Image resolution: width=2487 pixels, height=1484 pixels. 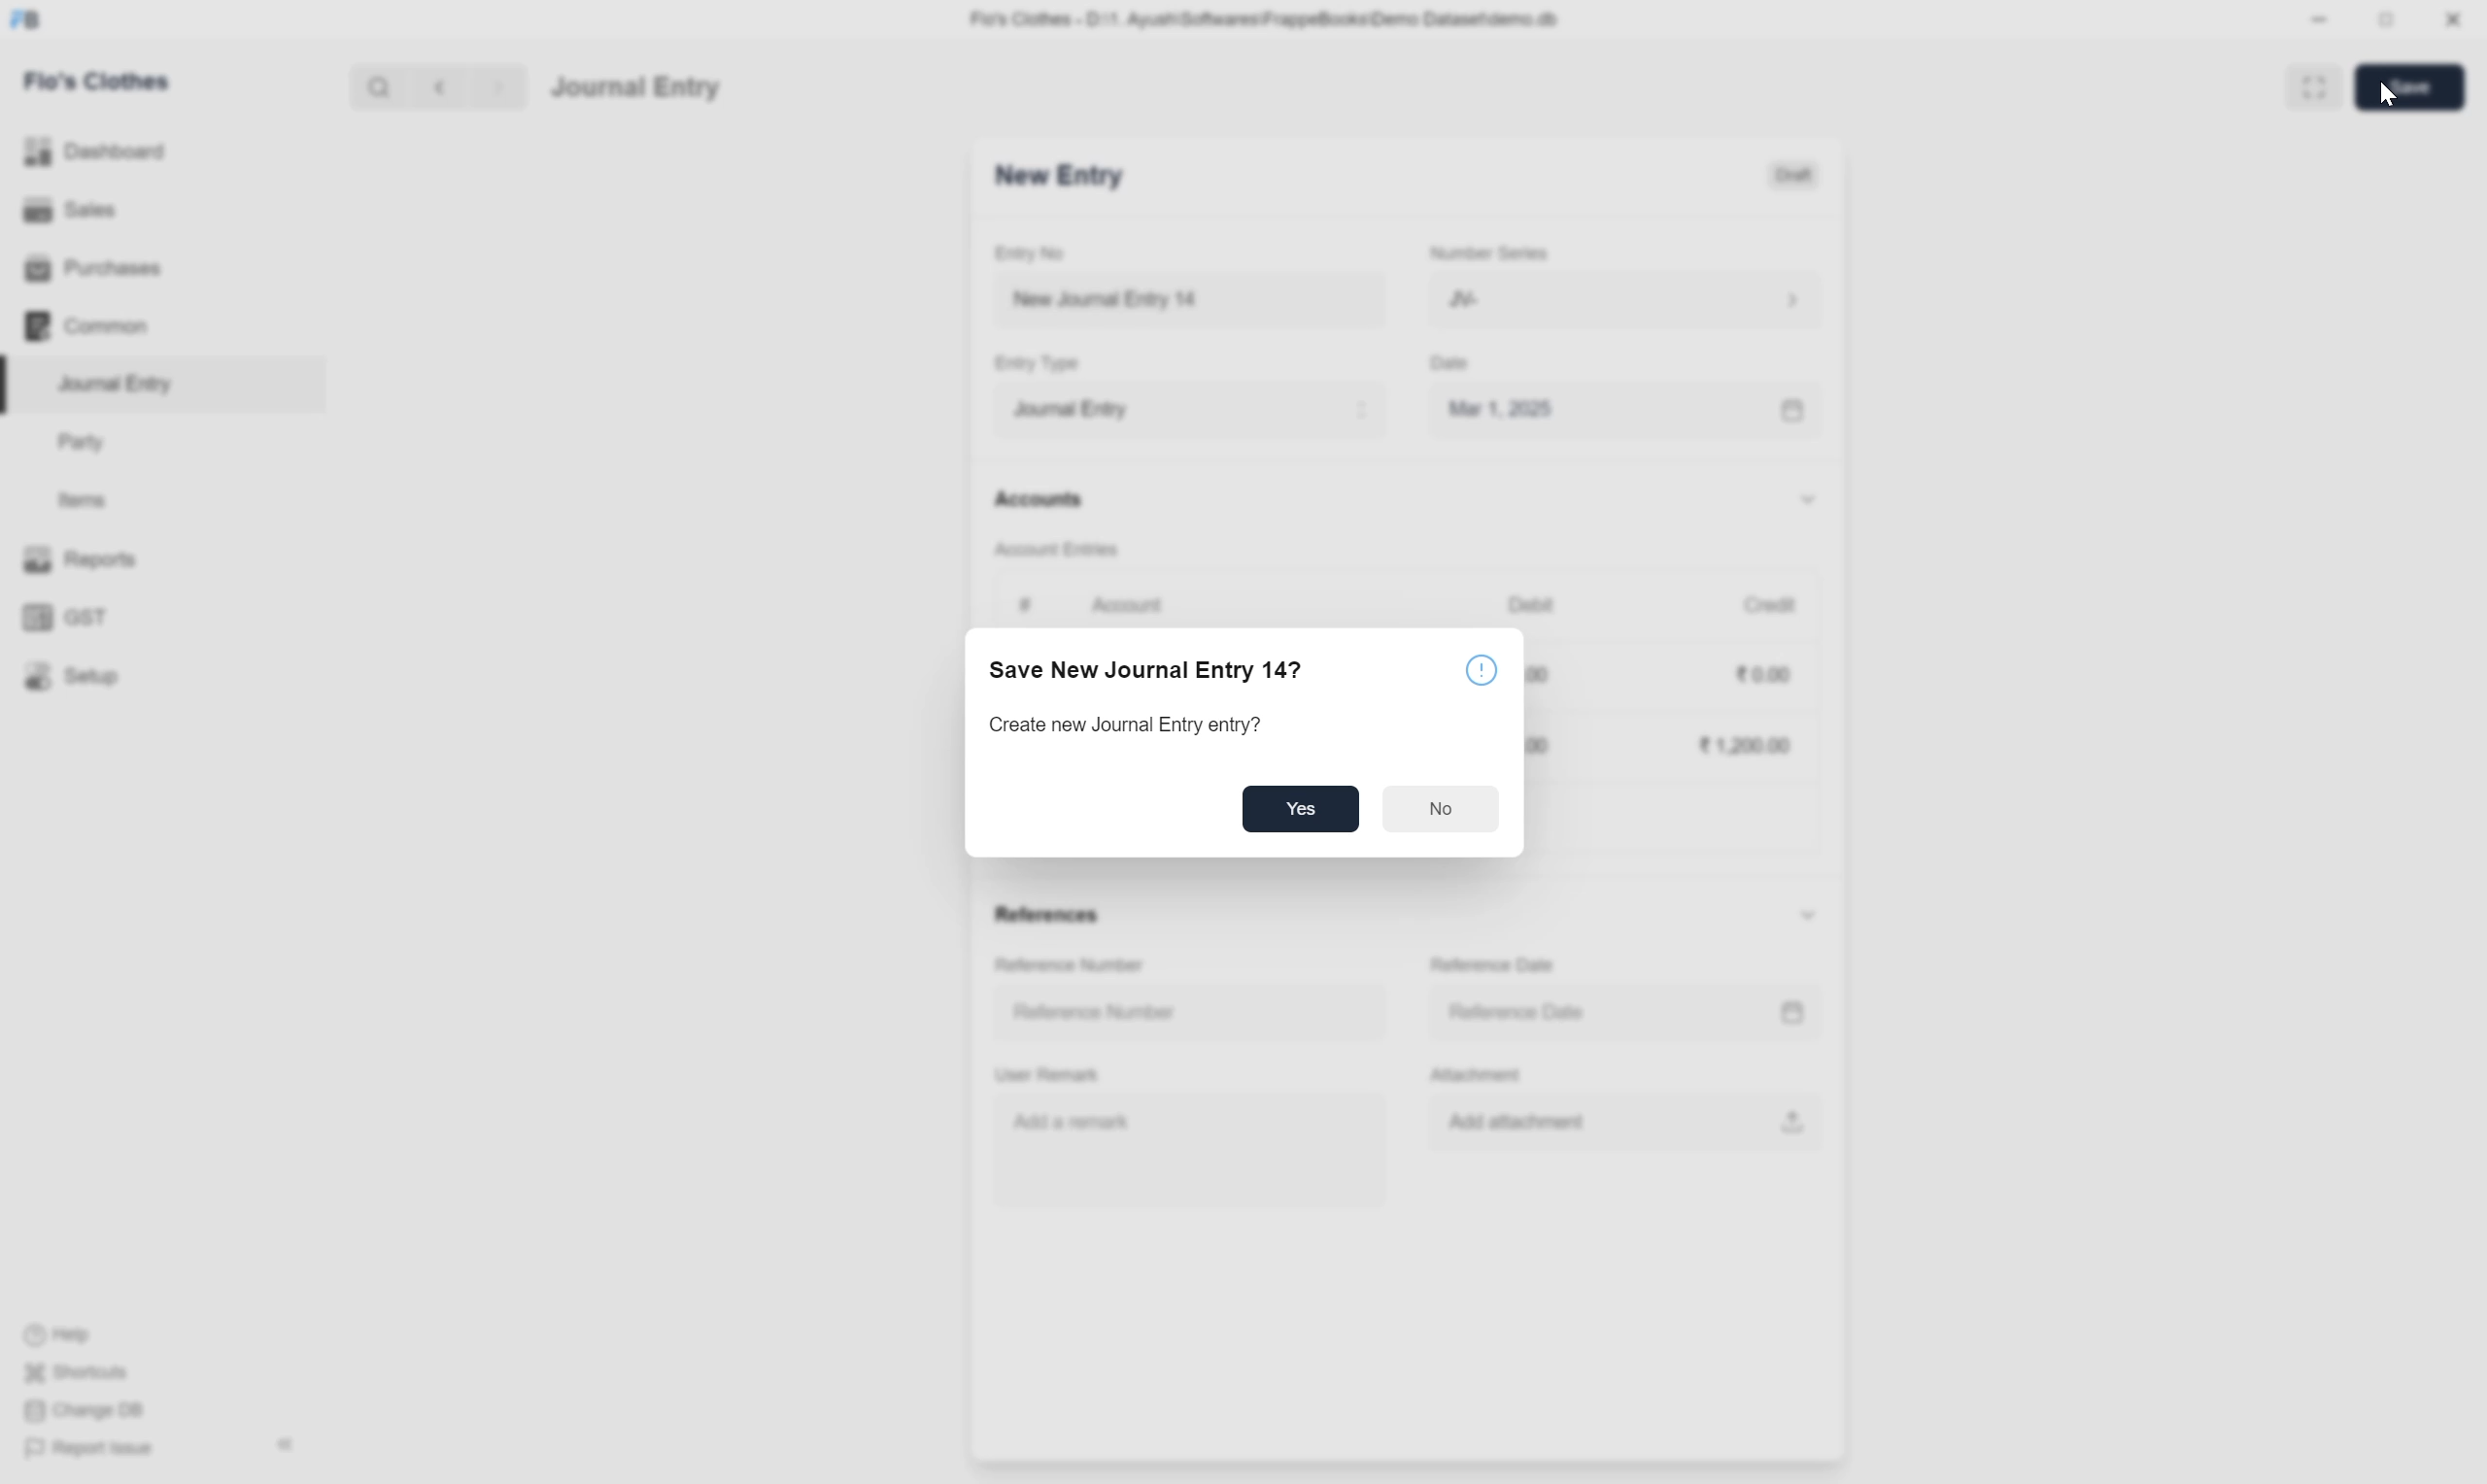 What do you see at coordinates (1796, 174) in the screenshot?
I see `Draft` at bounding box center [1796, 174].